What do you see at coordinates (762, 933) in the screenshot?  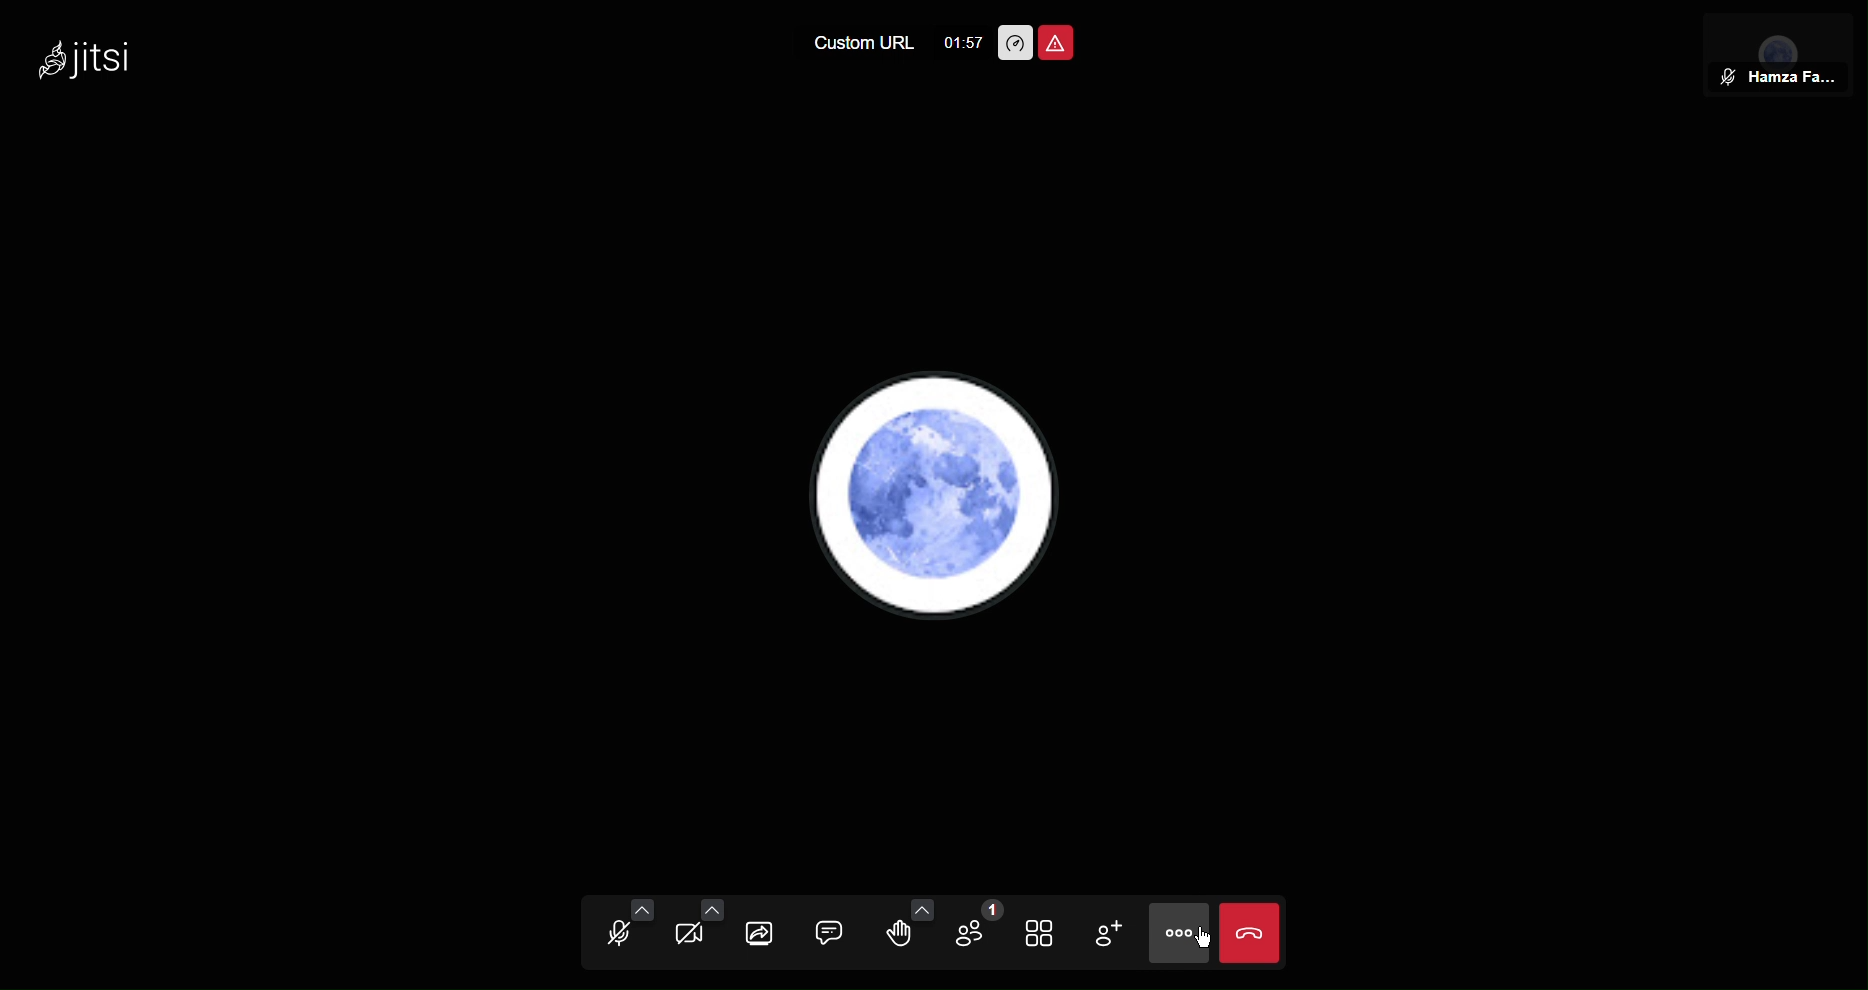 I see `Share Screen` at bounding box center [762, 933].